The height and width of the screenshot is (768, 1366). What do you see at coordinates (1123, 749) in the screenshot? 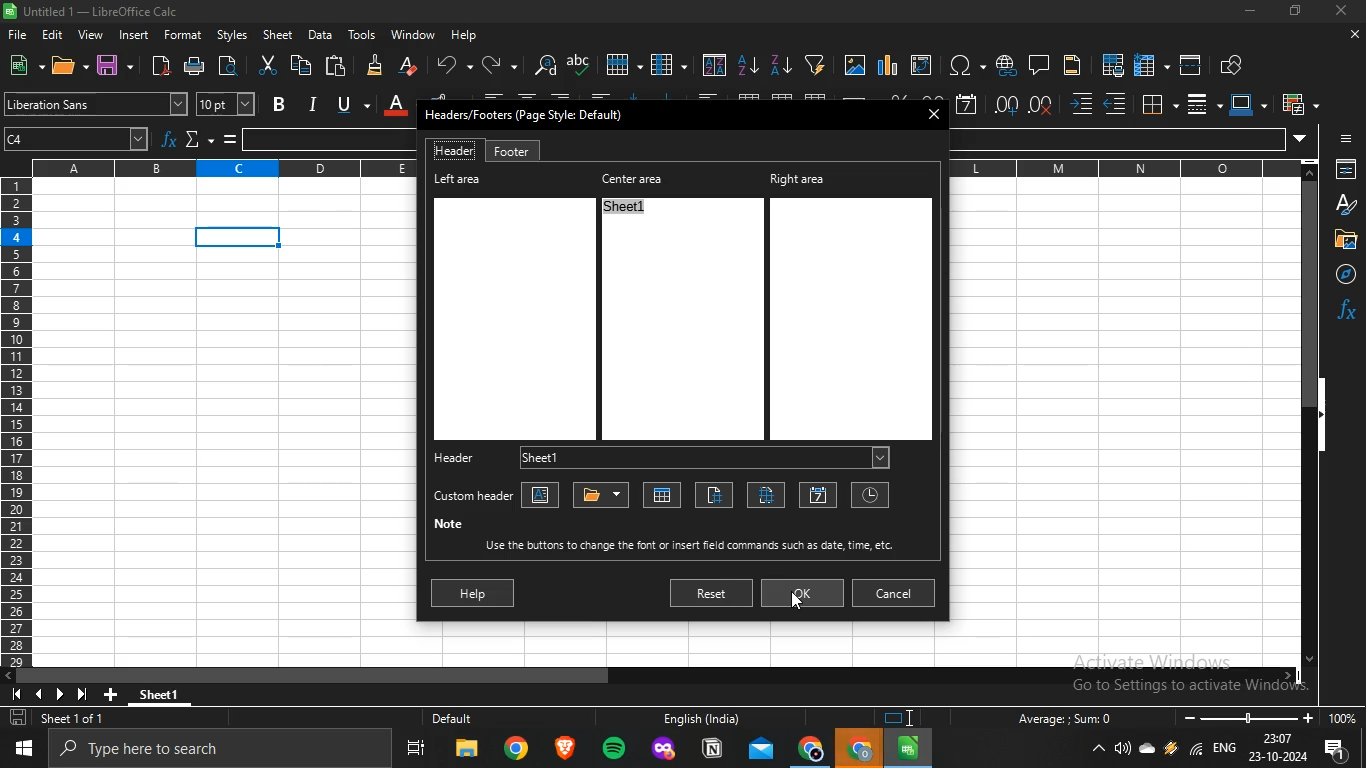
I see `volume` at bounding box center [1123, 749].